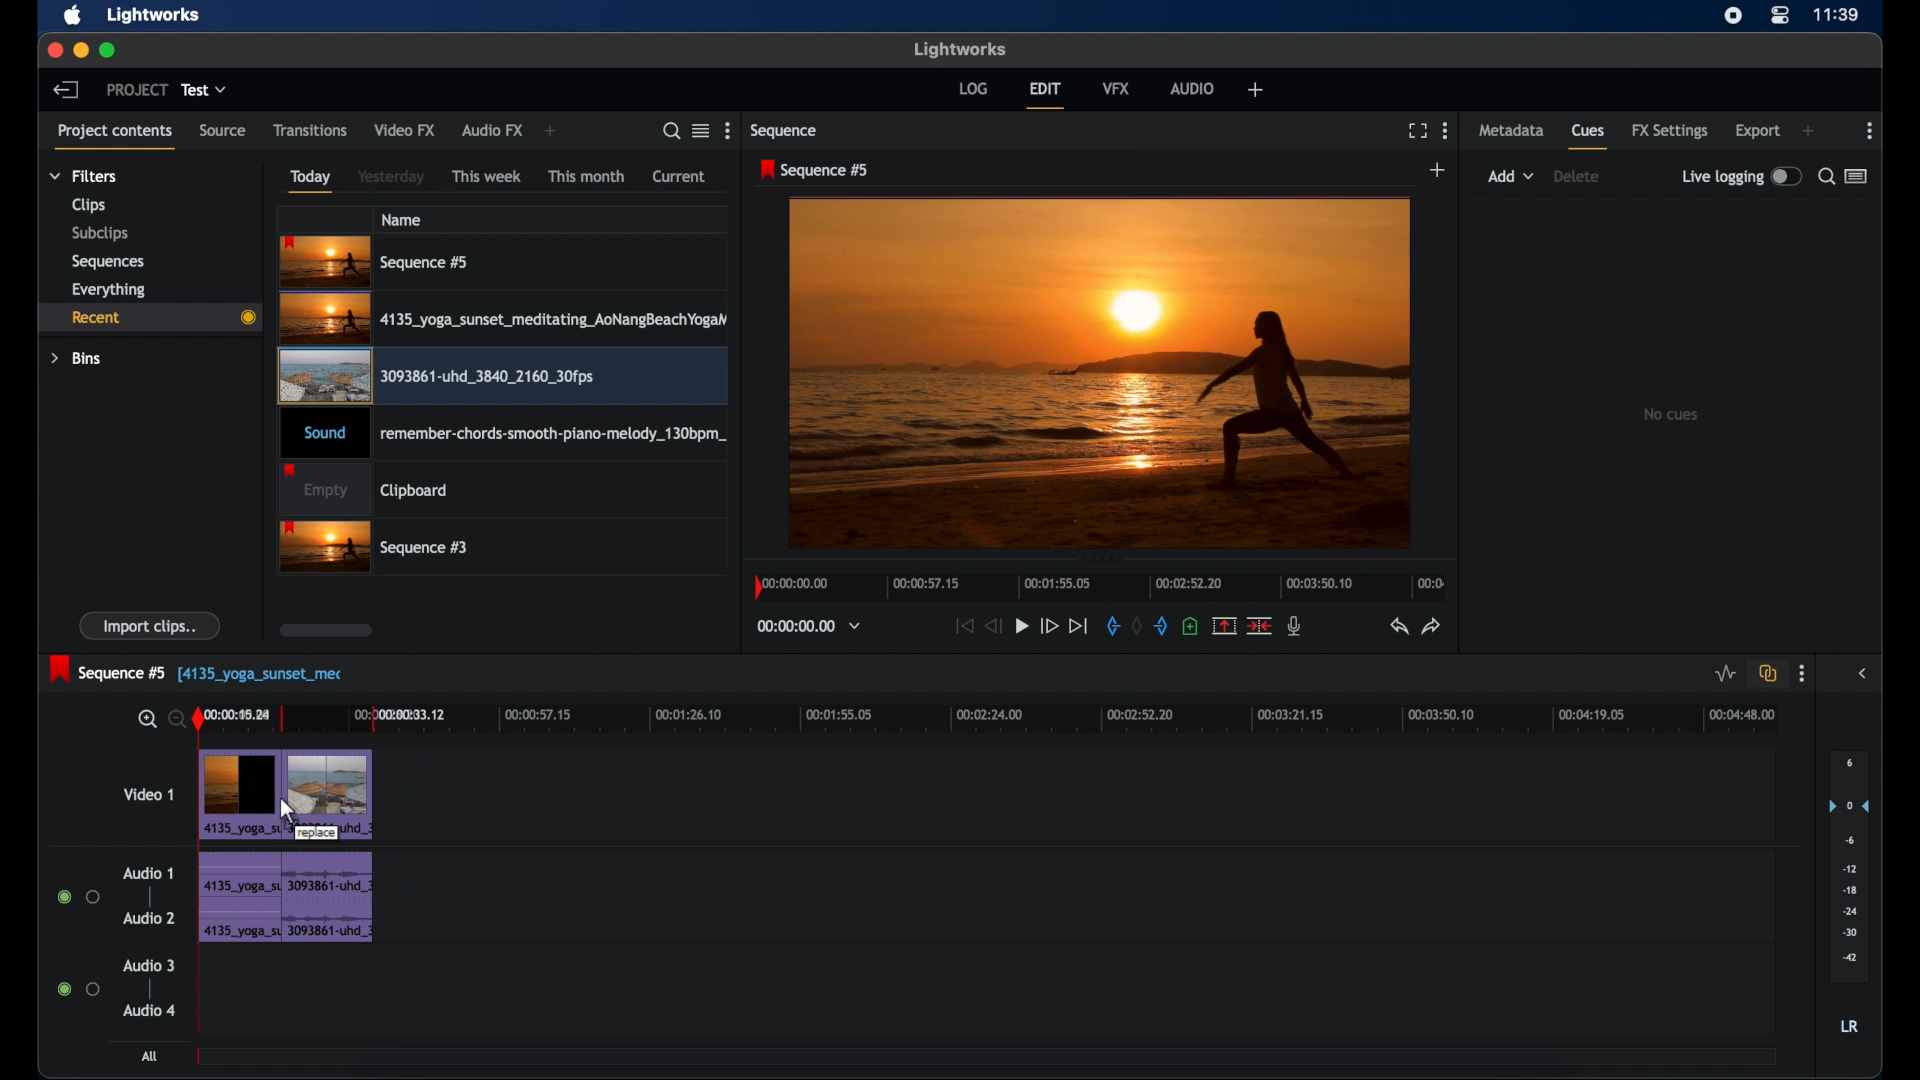 The height and width of the screenshot is (1080, 1920). What do you see at coordinates (680, 176) in the screenshot?
I see `current` at bounding box center [680, 176].